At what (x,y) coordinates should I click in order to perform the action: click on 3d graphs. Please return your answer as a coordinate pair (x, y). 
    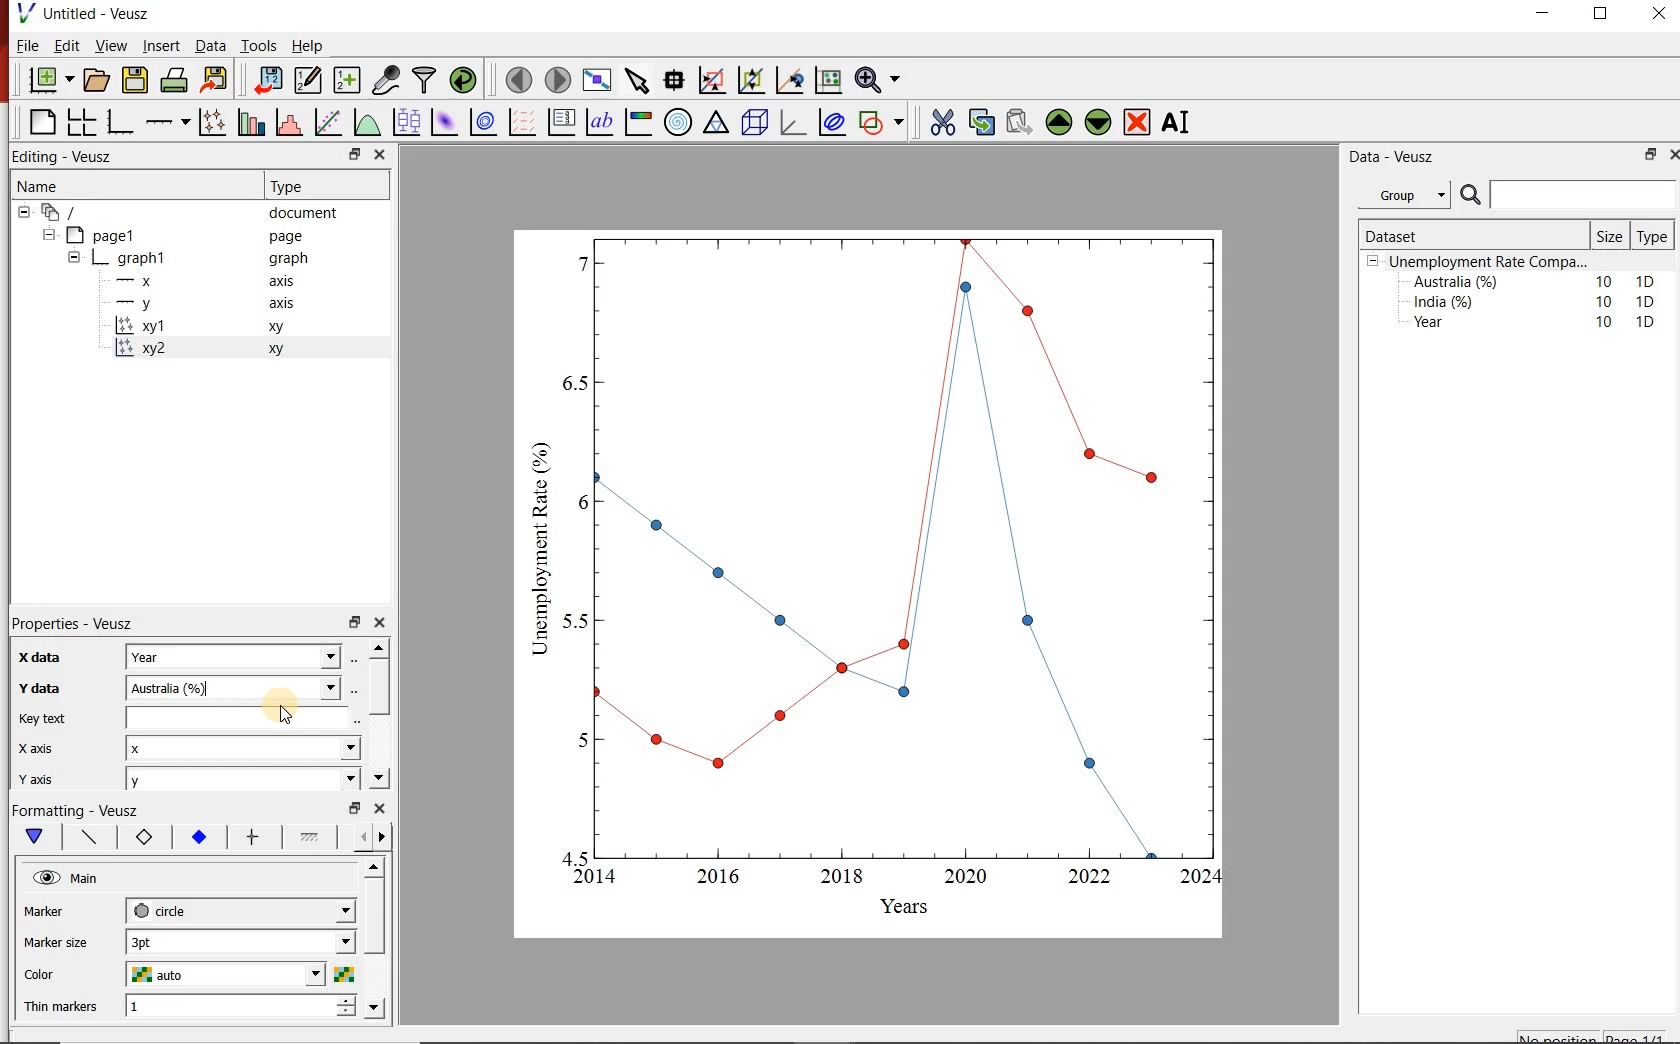
    Looking at the image, I should click on (792, 122).